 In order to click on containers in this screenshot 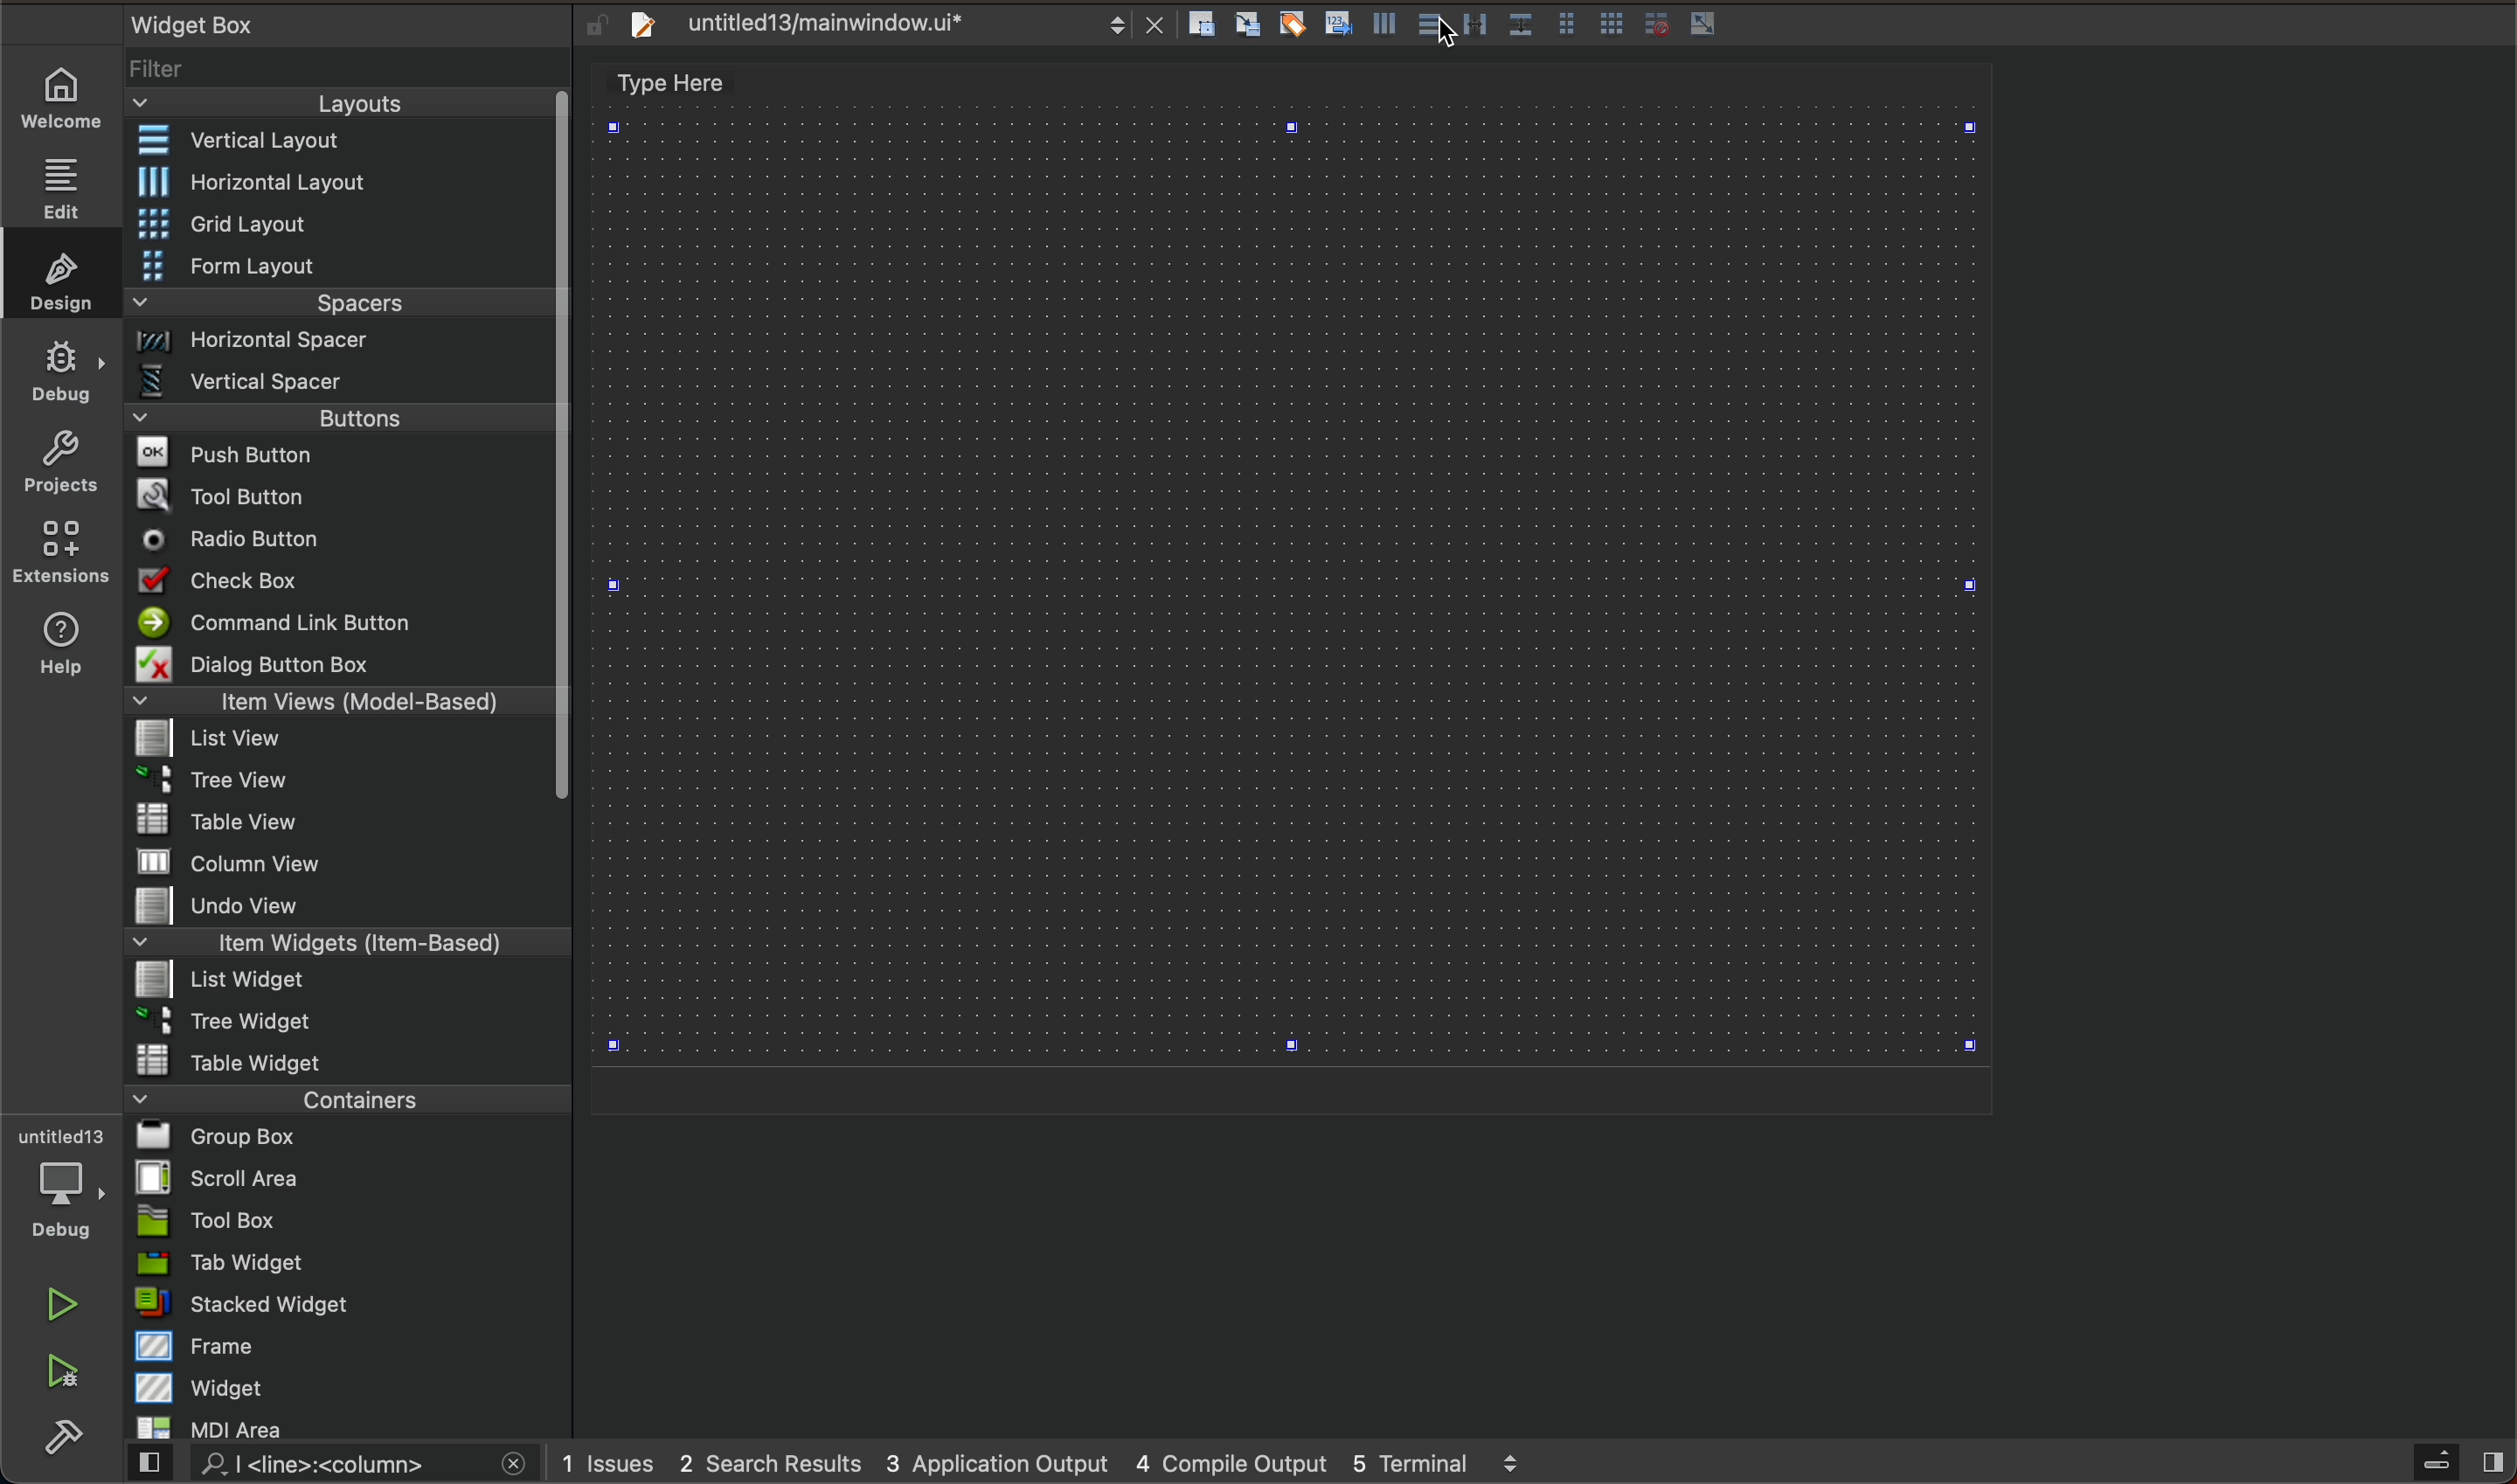, I will do `click(347, 1097)`.